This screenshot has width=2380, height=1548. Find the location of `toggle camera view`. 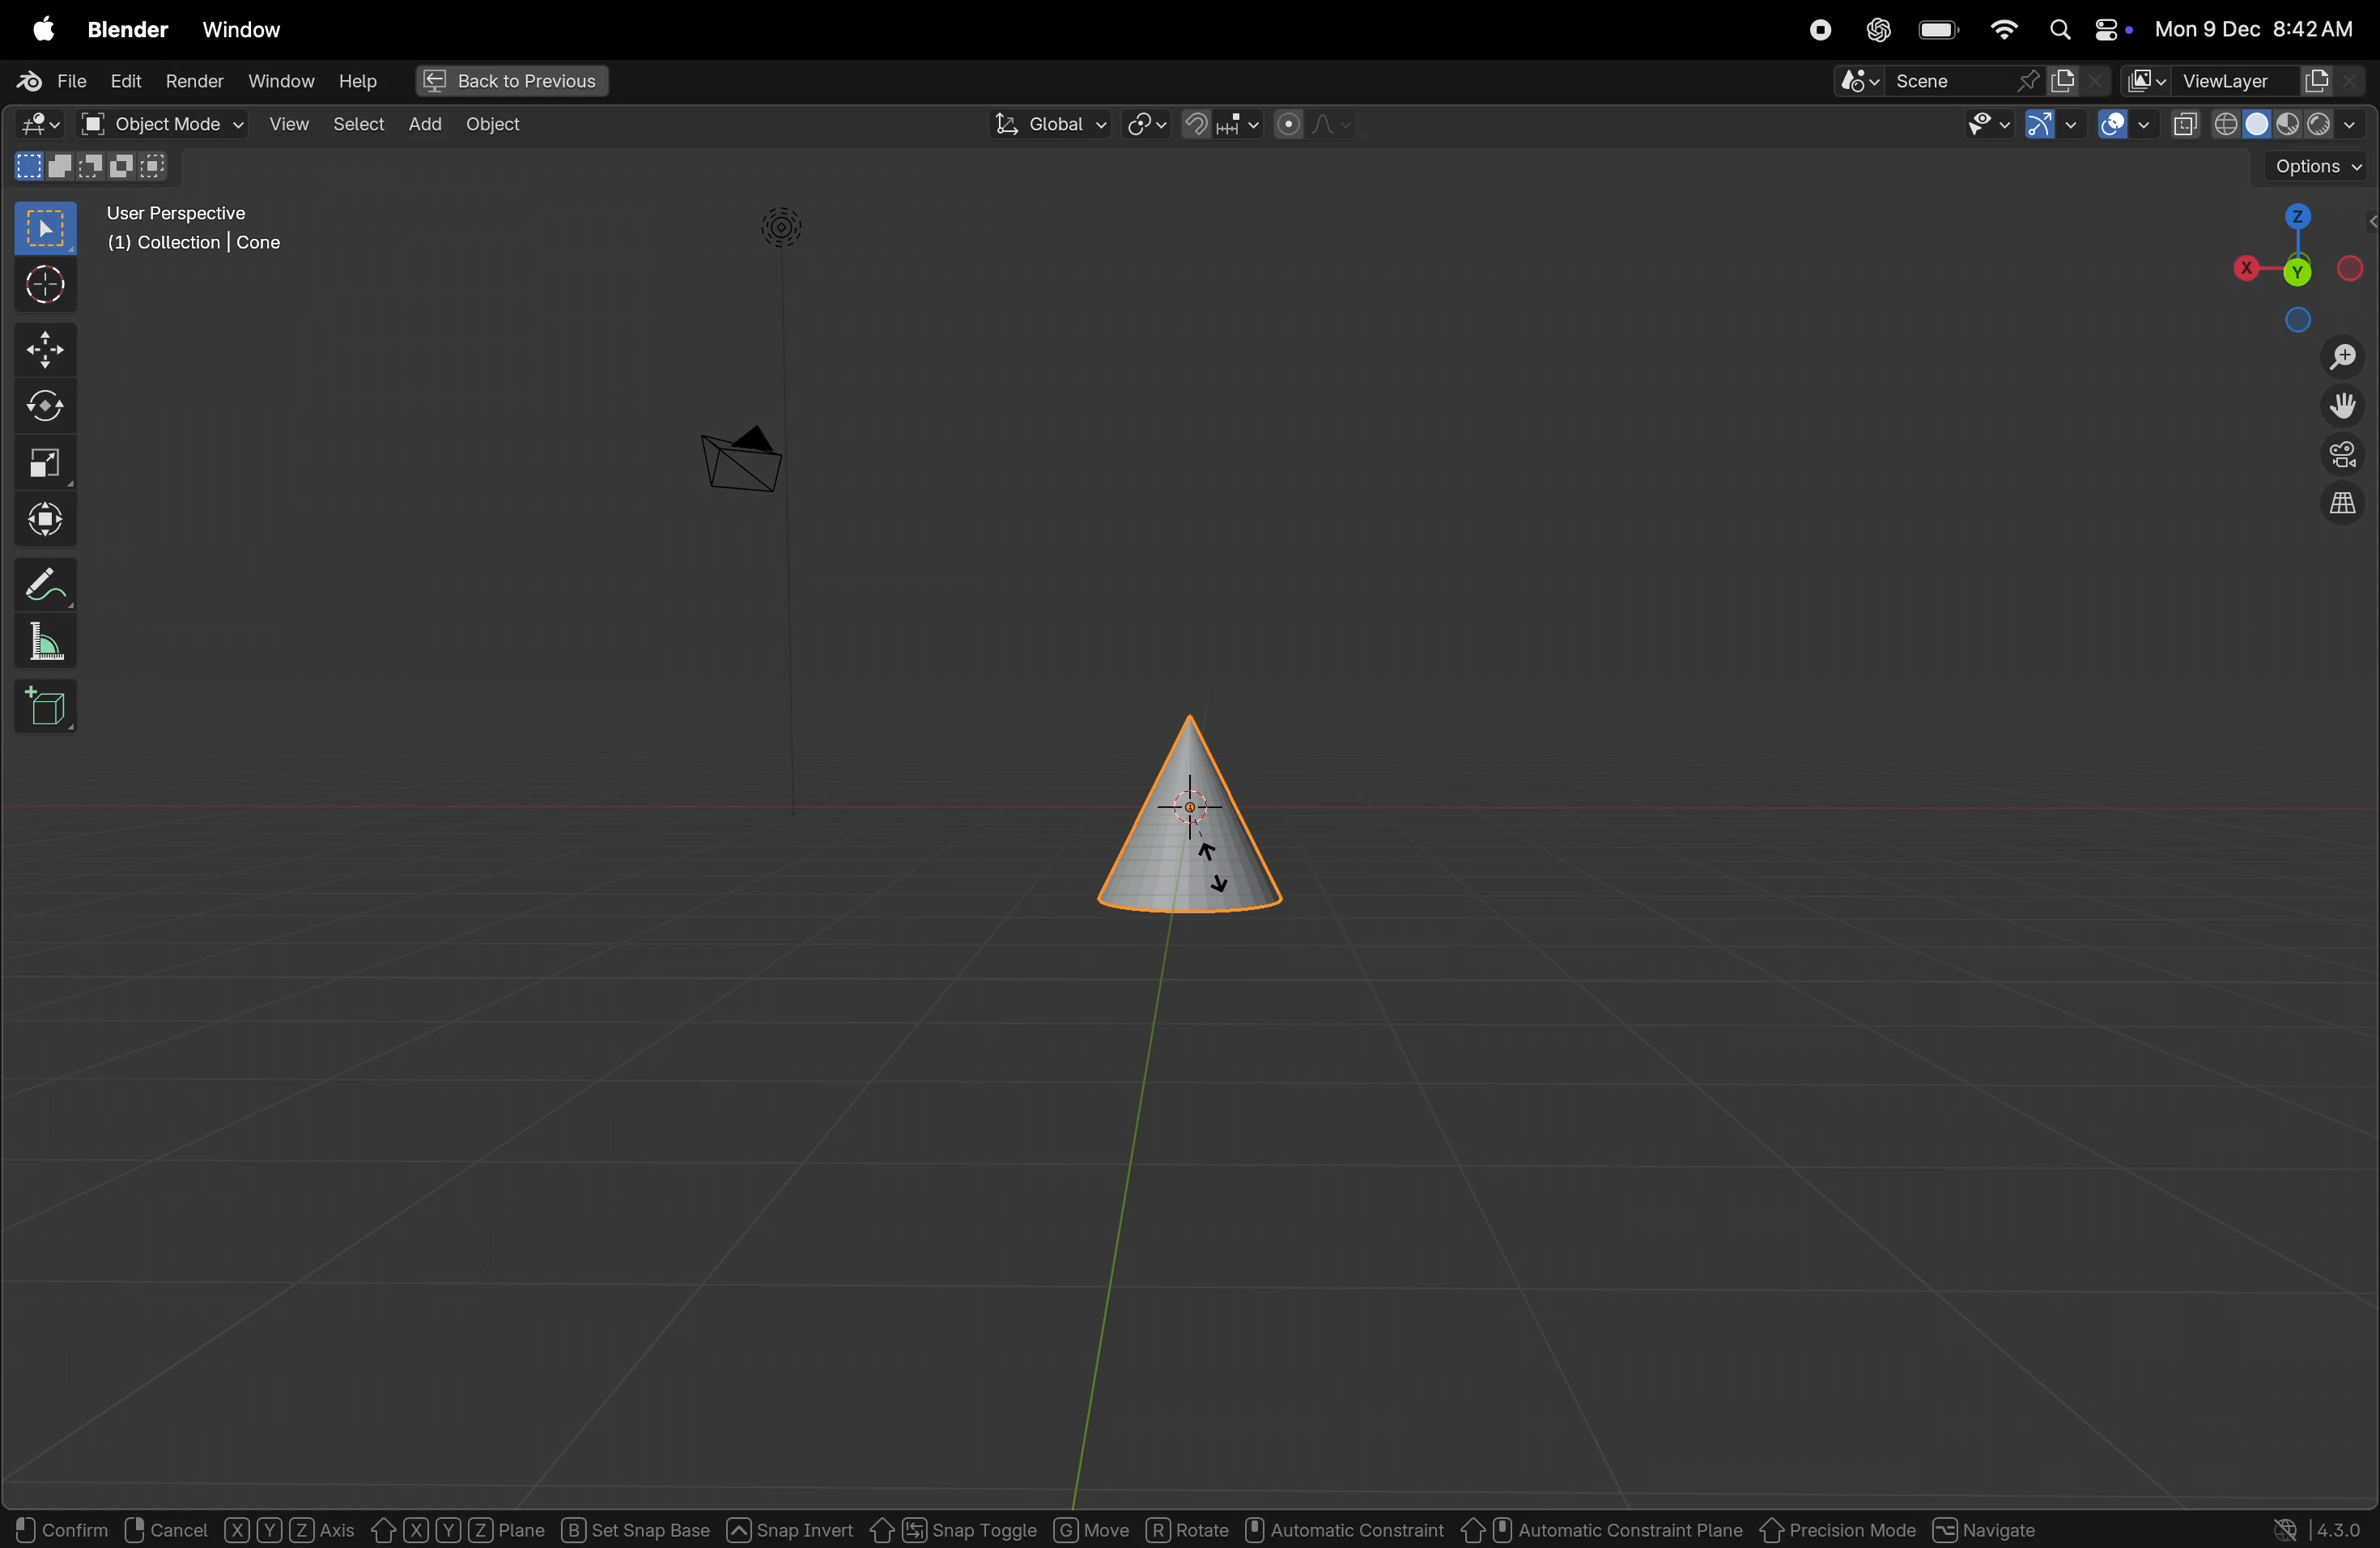

toggle camera view is located at coordinates (2346, 451).